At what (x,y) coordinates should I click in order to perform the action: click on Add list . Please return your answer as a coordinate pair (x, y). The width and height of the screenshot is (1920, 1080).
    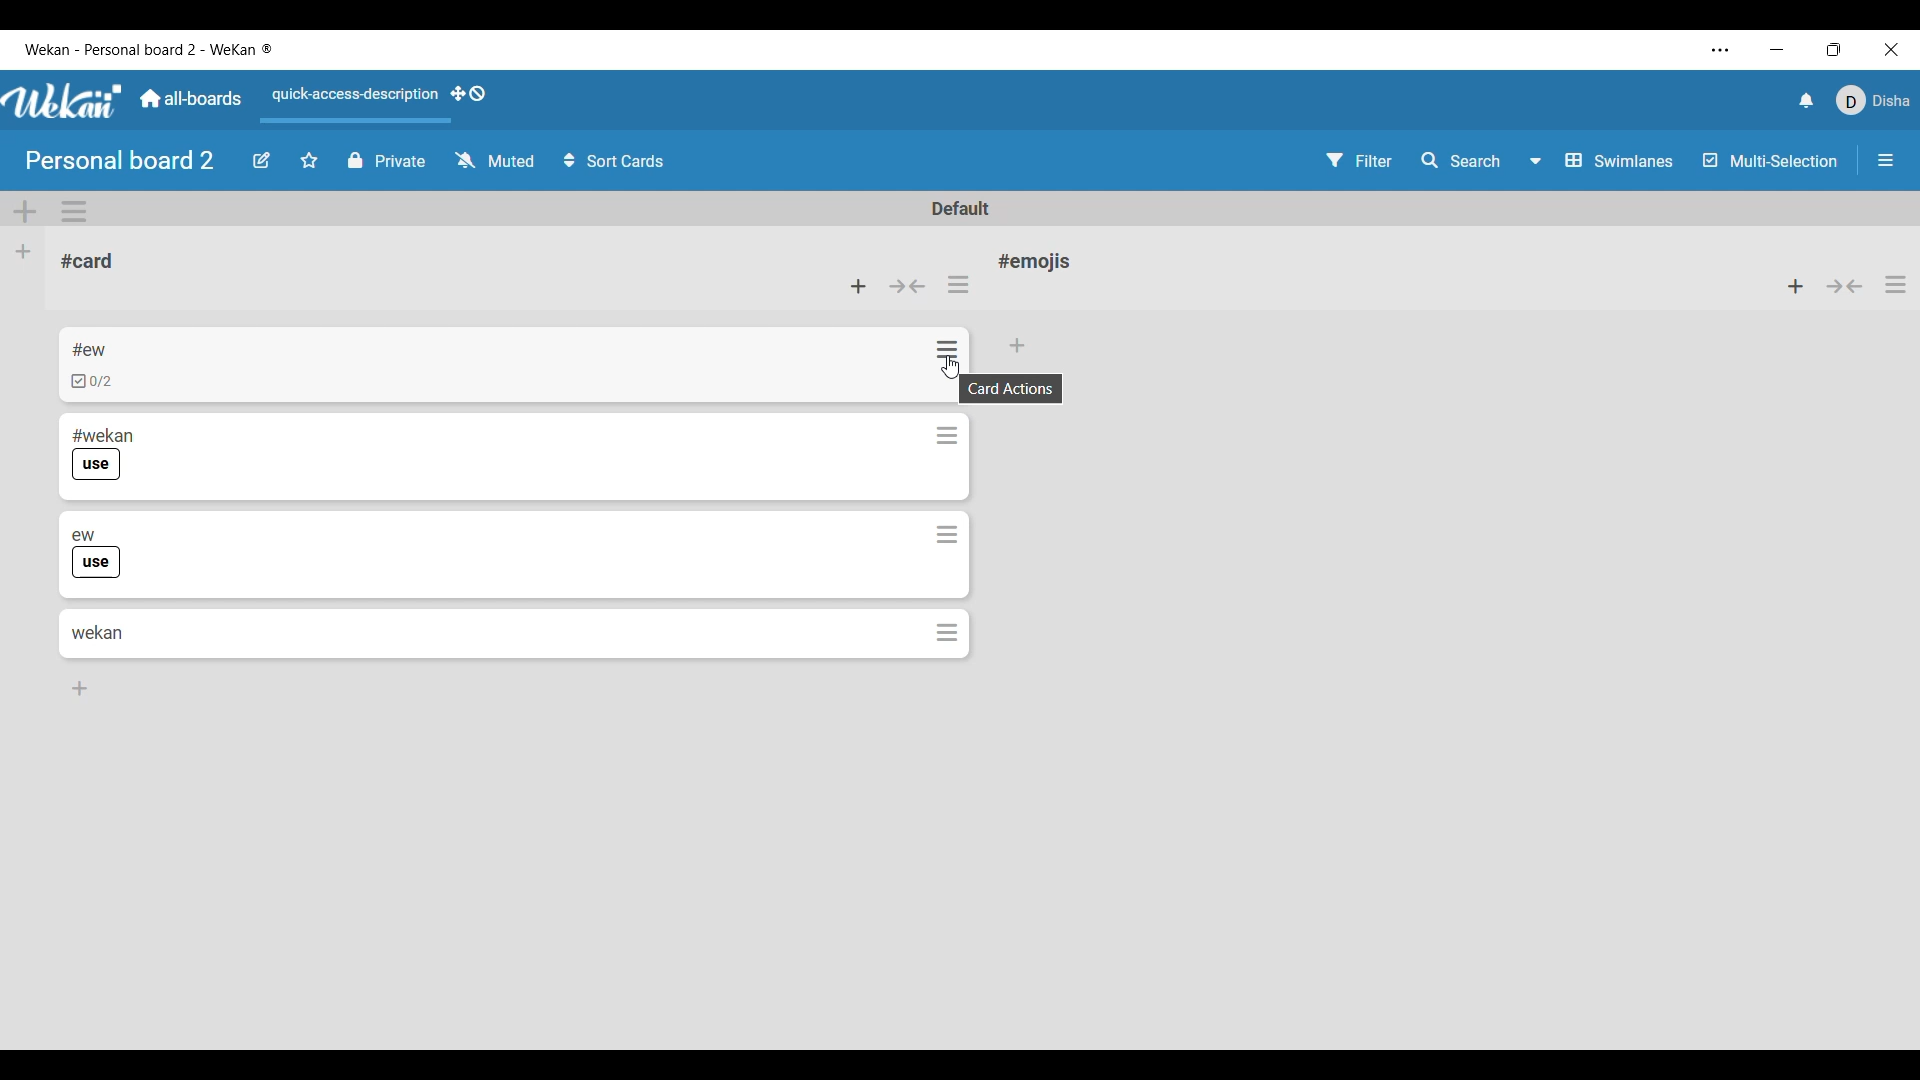
    Looking at the image, I should click on (24, 253).